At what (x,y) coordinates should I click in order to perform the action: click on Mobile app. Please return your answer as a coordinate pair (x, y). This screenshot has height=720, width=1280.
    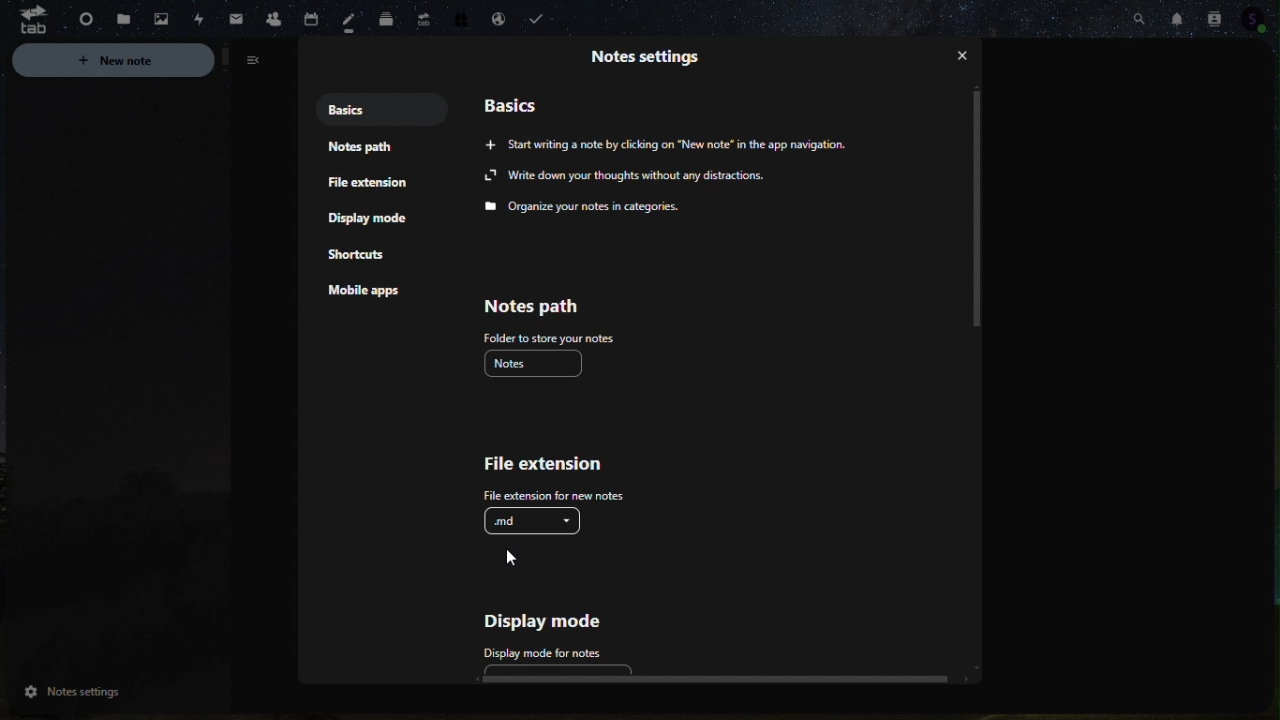
    Looking at the image, I should click on (375, 293).